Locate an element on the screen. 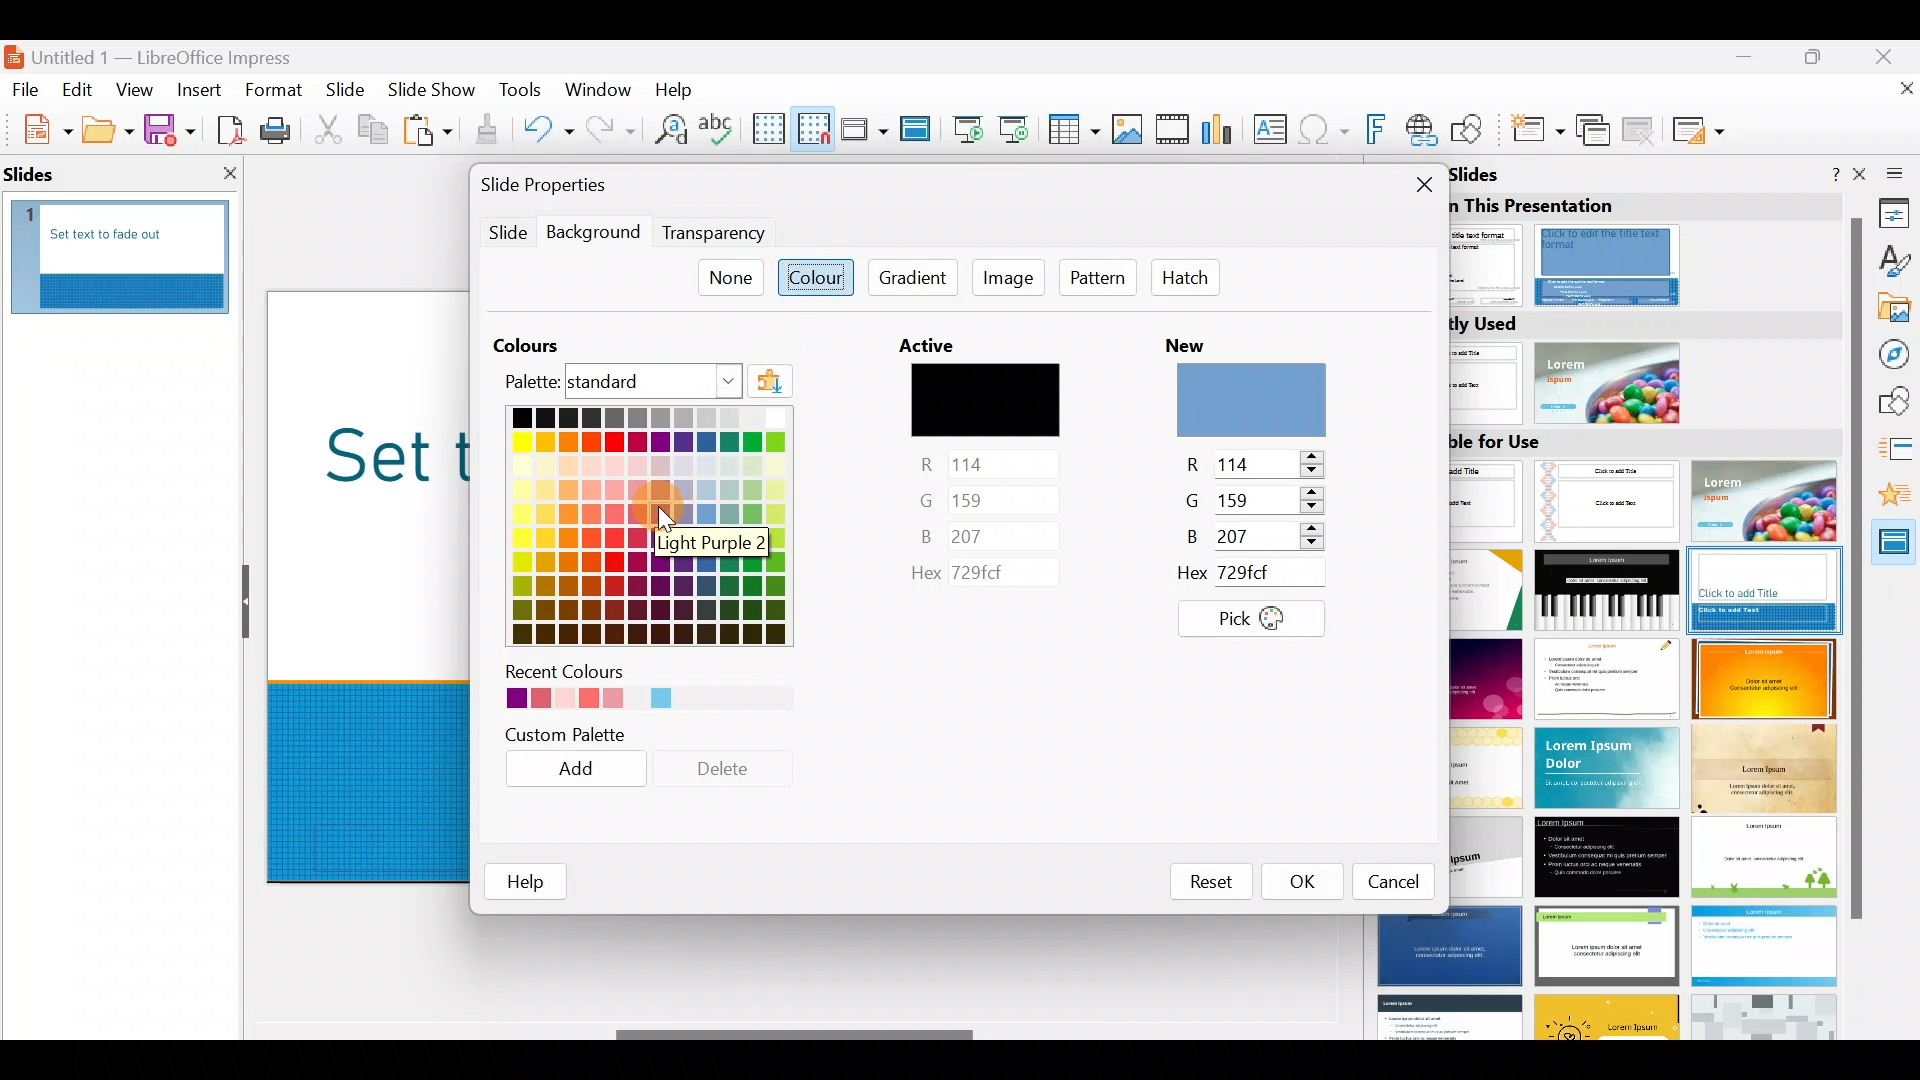 This screenshot has width=1920, height=1080. Cancel is located at coordinates (1386, 882).